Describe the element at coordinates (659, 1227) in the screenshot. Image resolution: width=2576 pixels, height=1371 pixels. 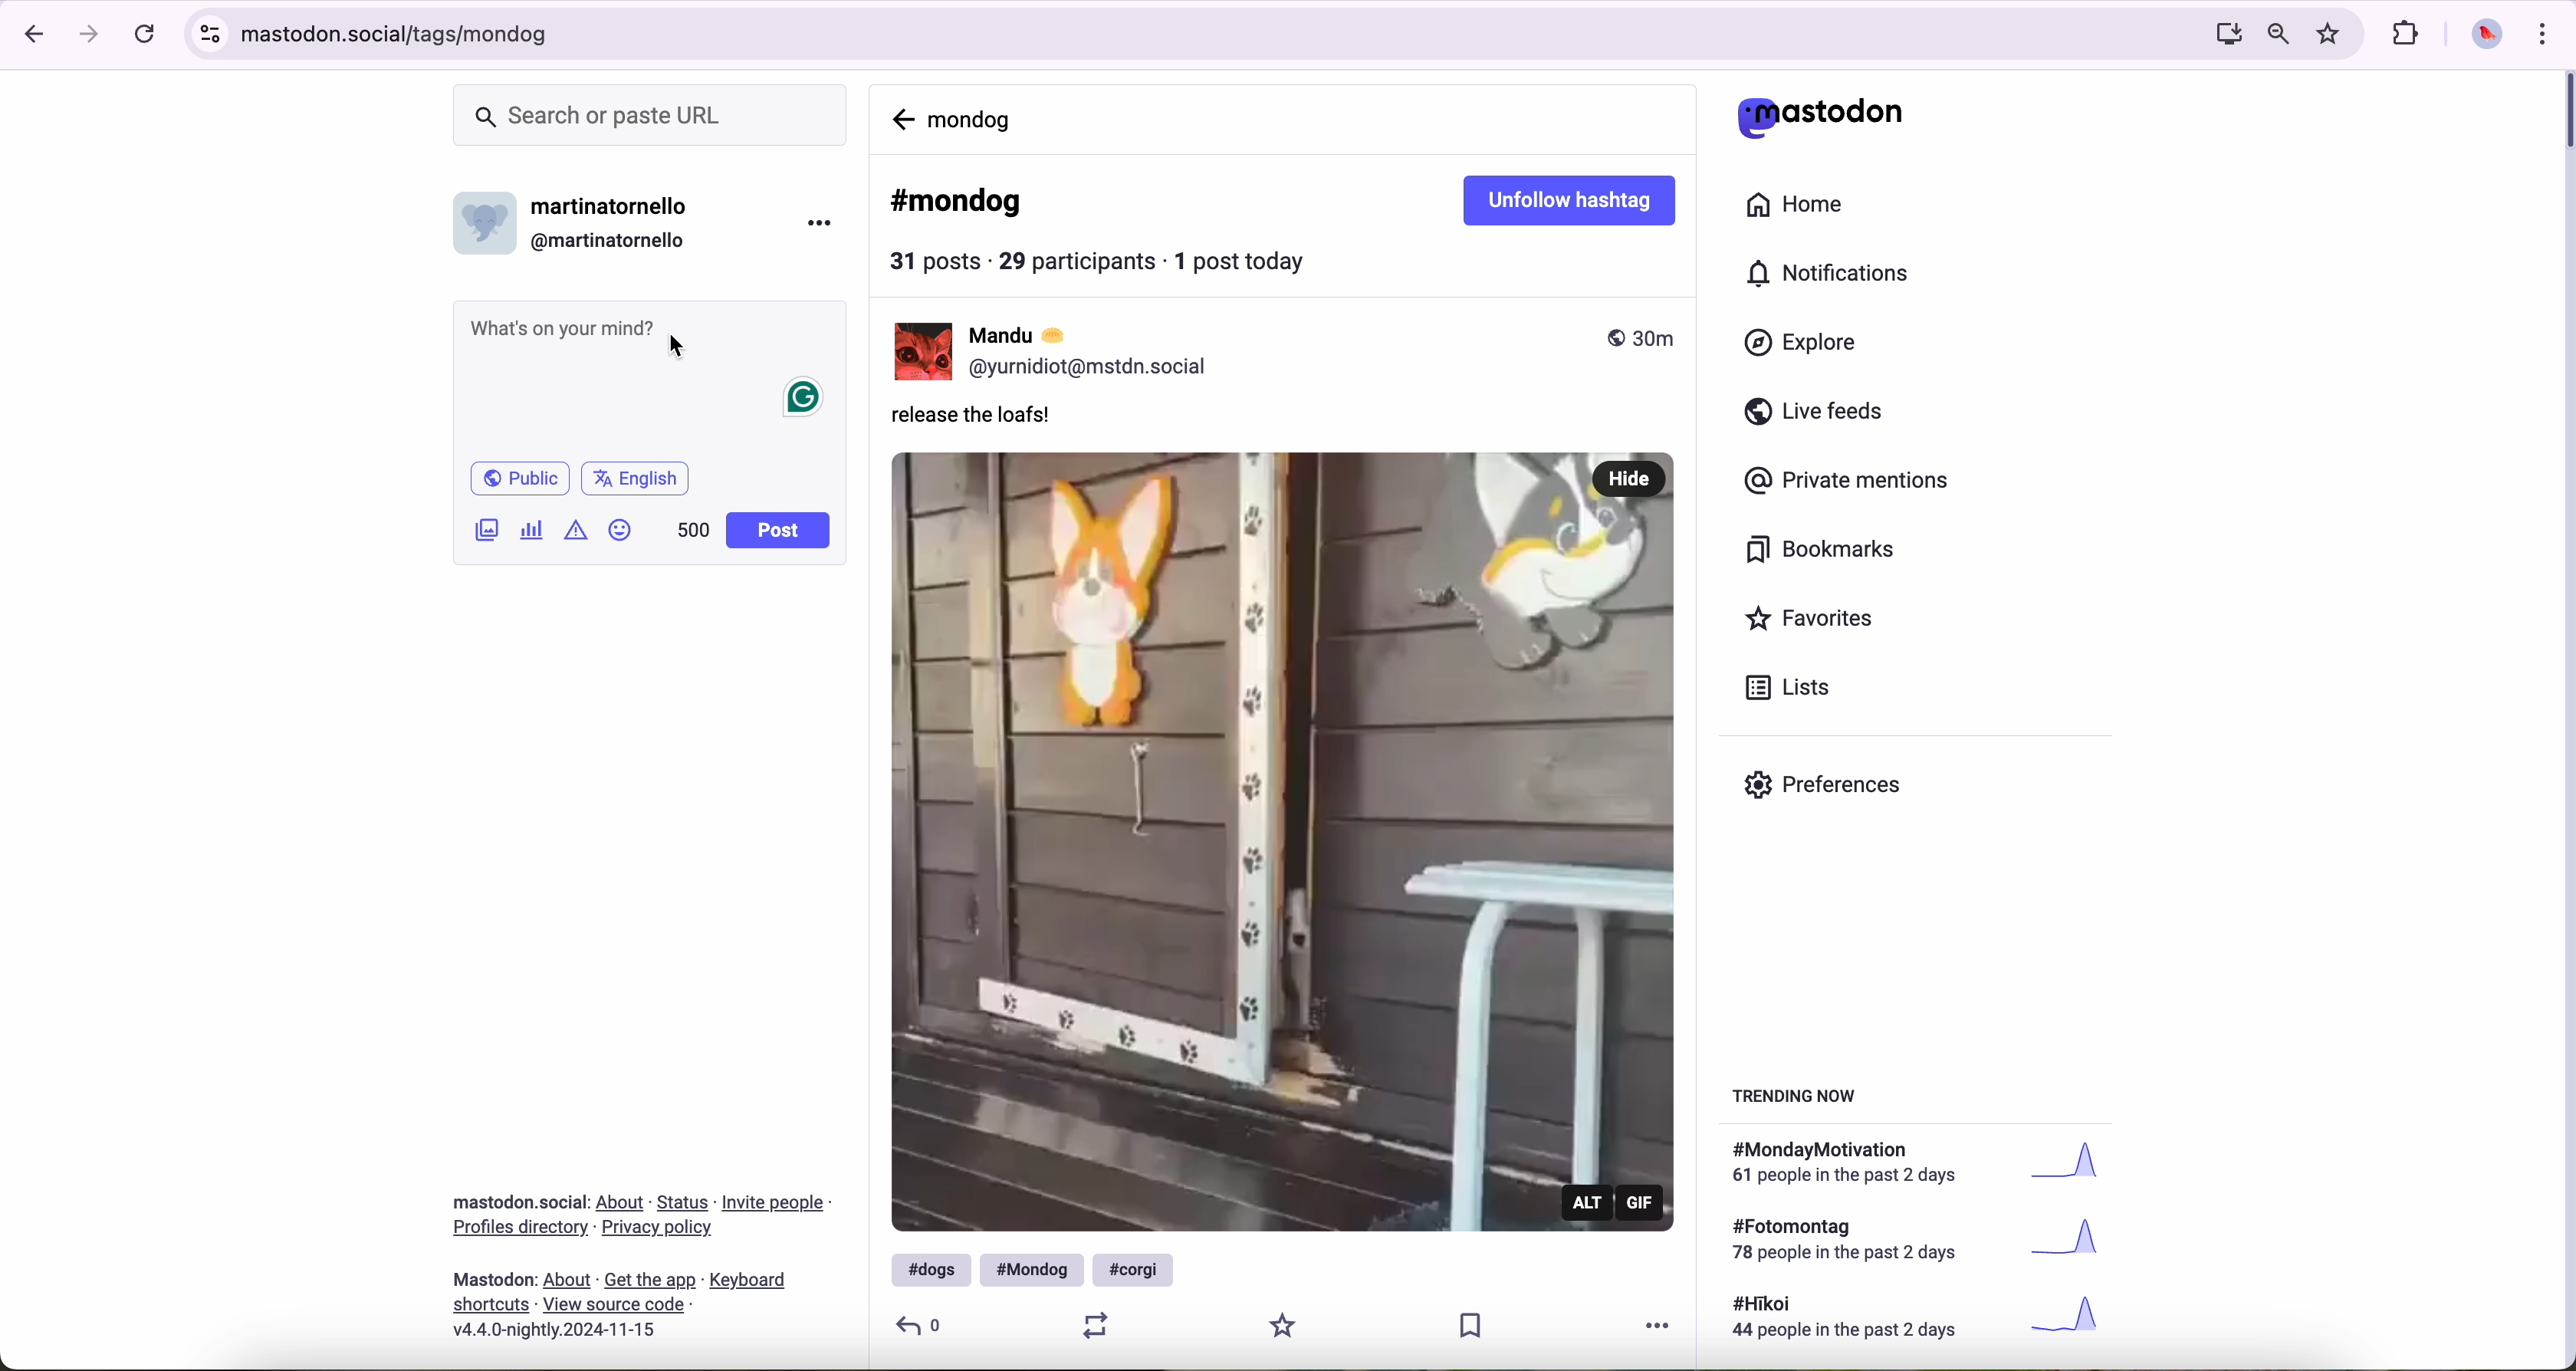
I see `link` at that location.